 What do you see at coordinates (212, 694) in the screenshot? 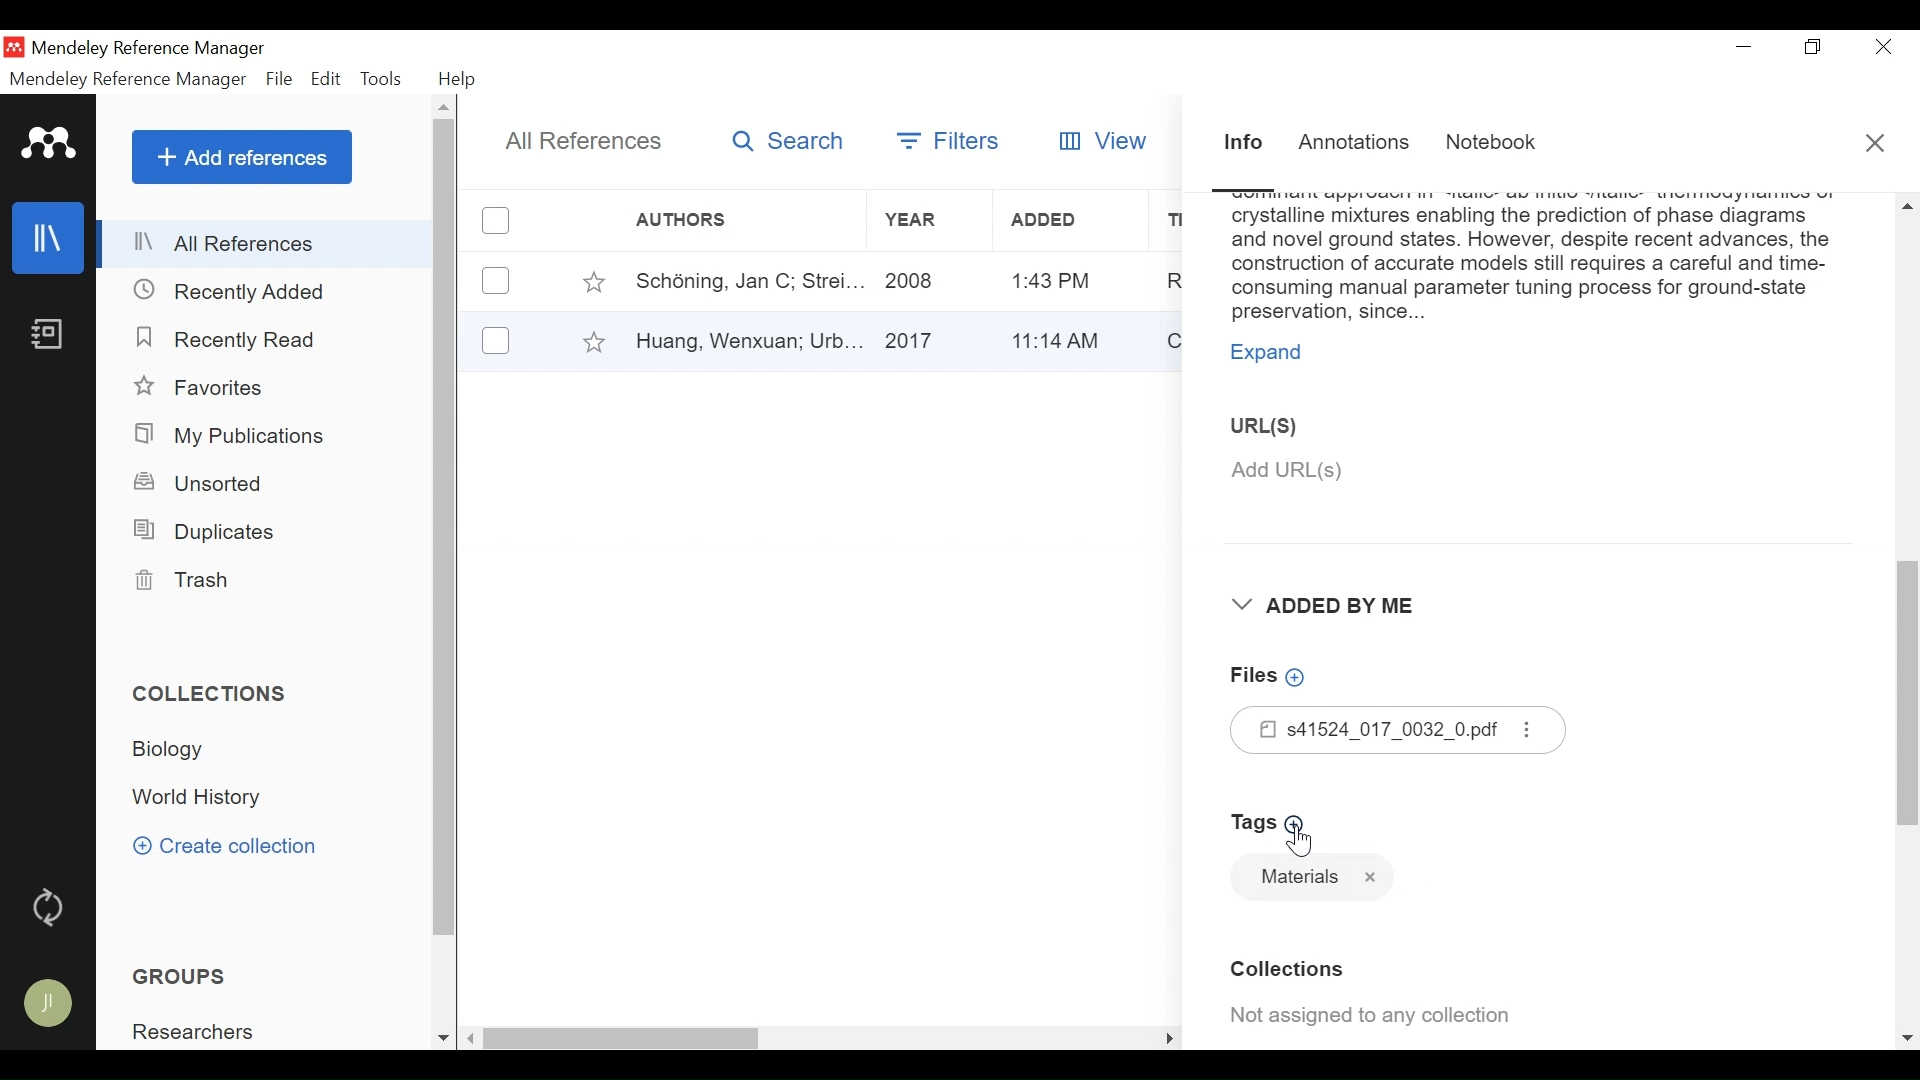
I see `Collections` at bounding box center [212, 694].